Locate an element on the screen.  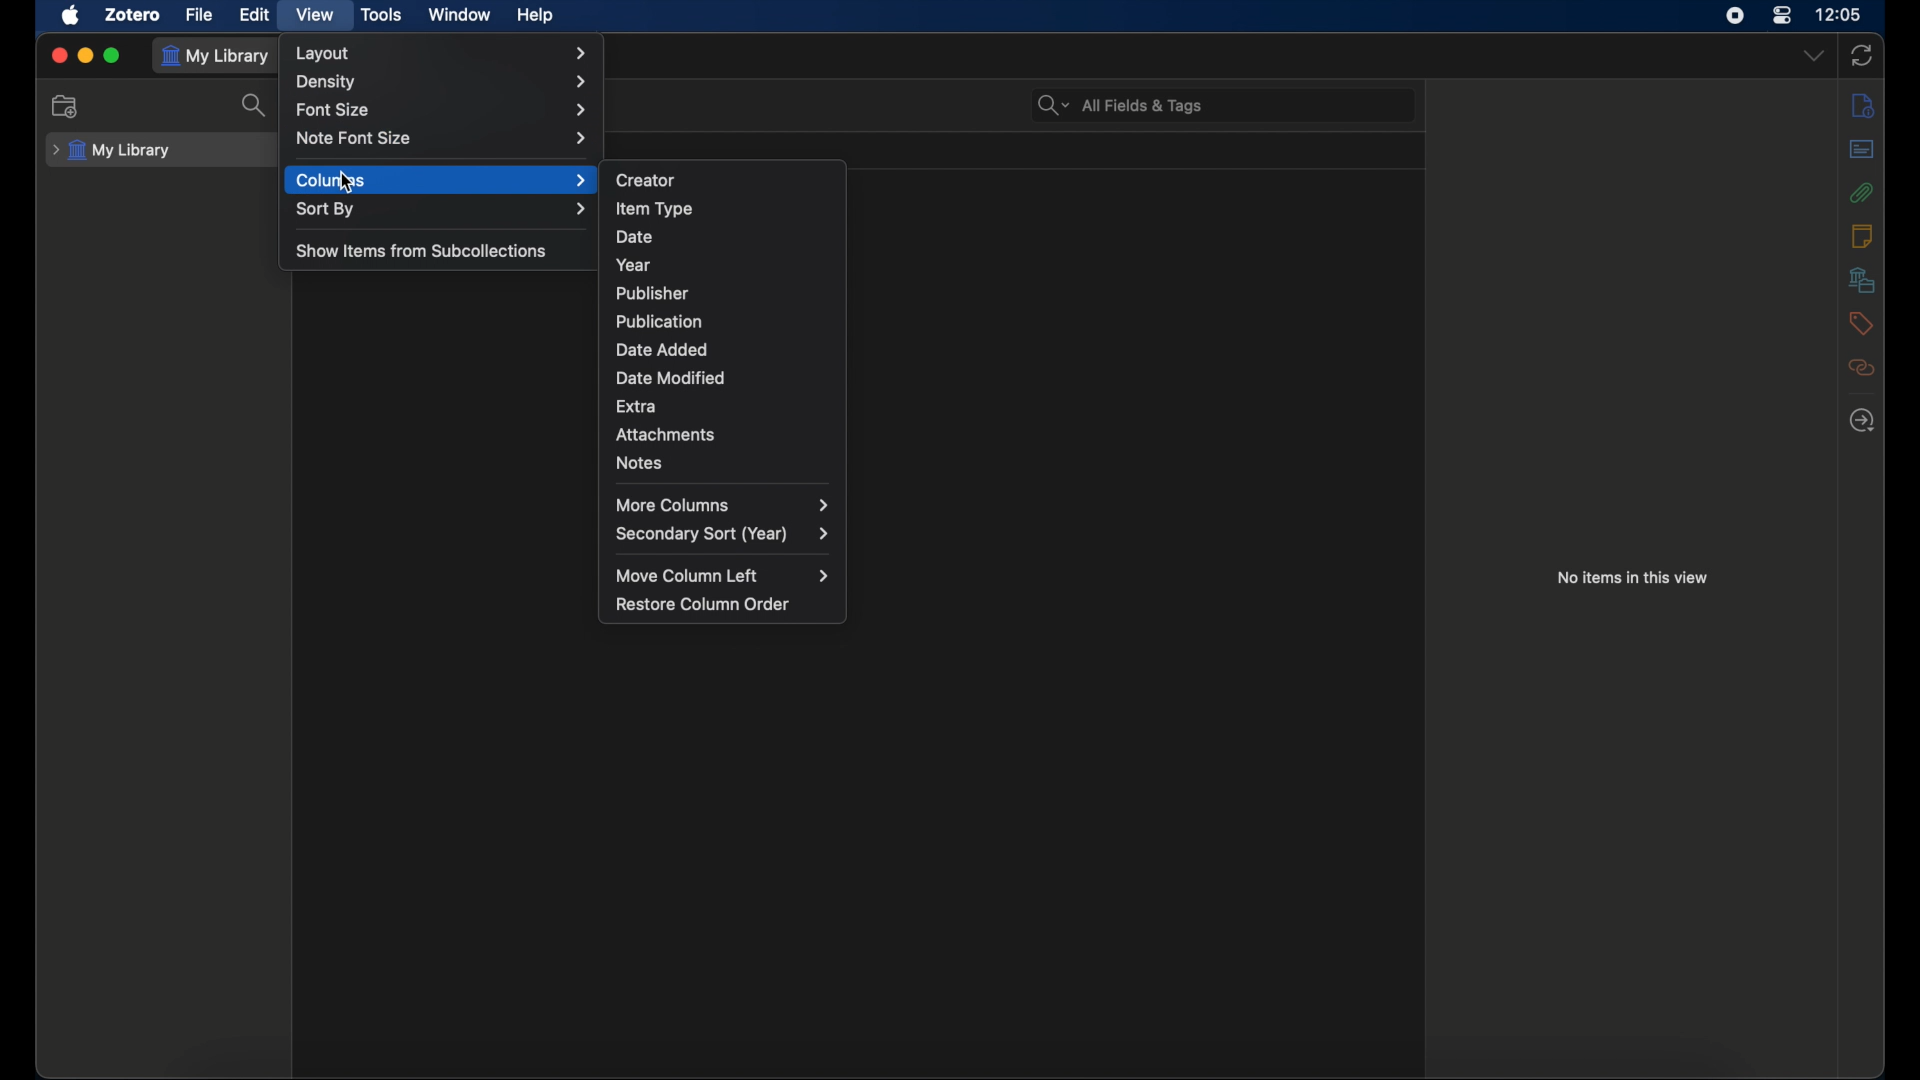
year is located at coordinates (634, 265).